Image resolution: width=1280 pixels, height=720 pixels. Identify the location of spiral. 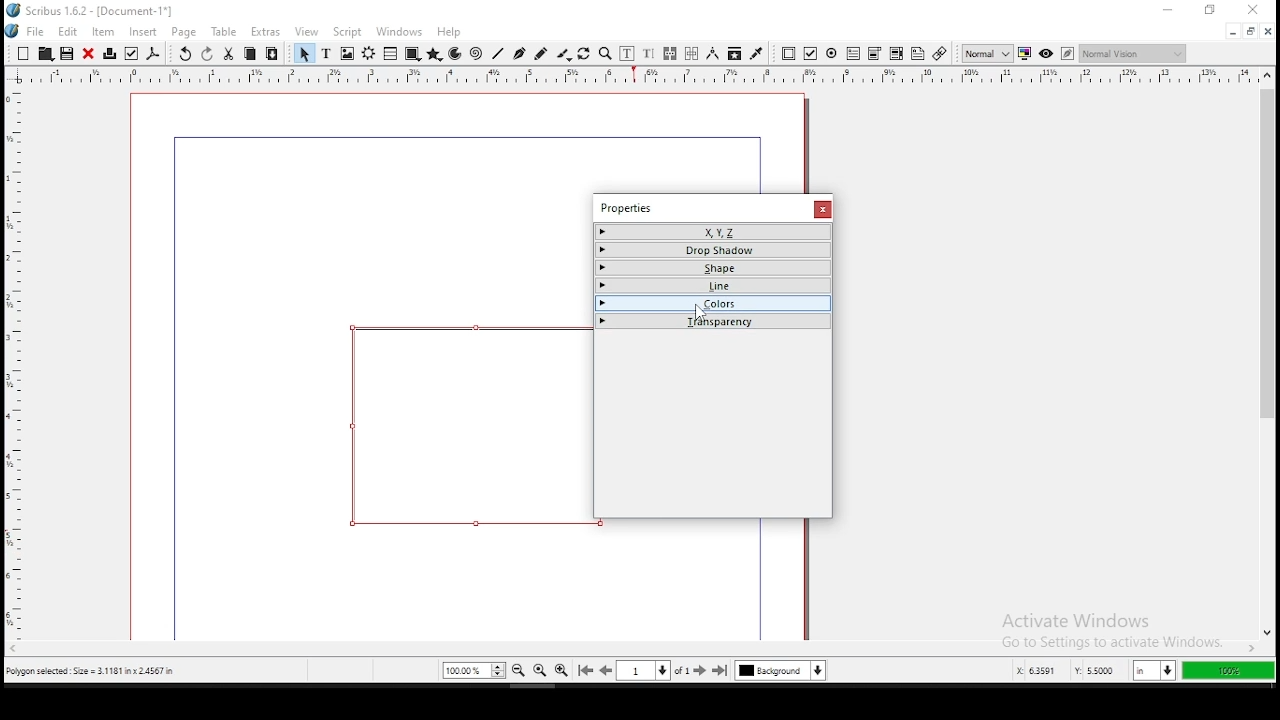
(476, 54).